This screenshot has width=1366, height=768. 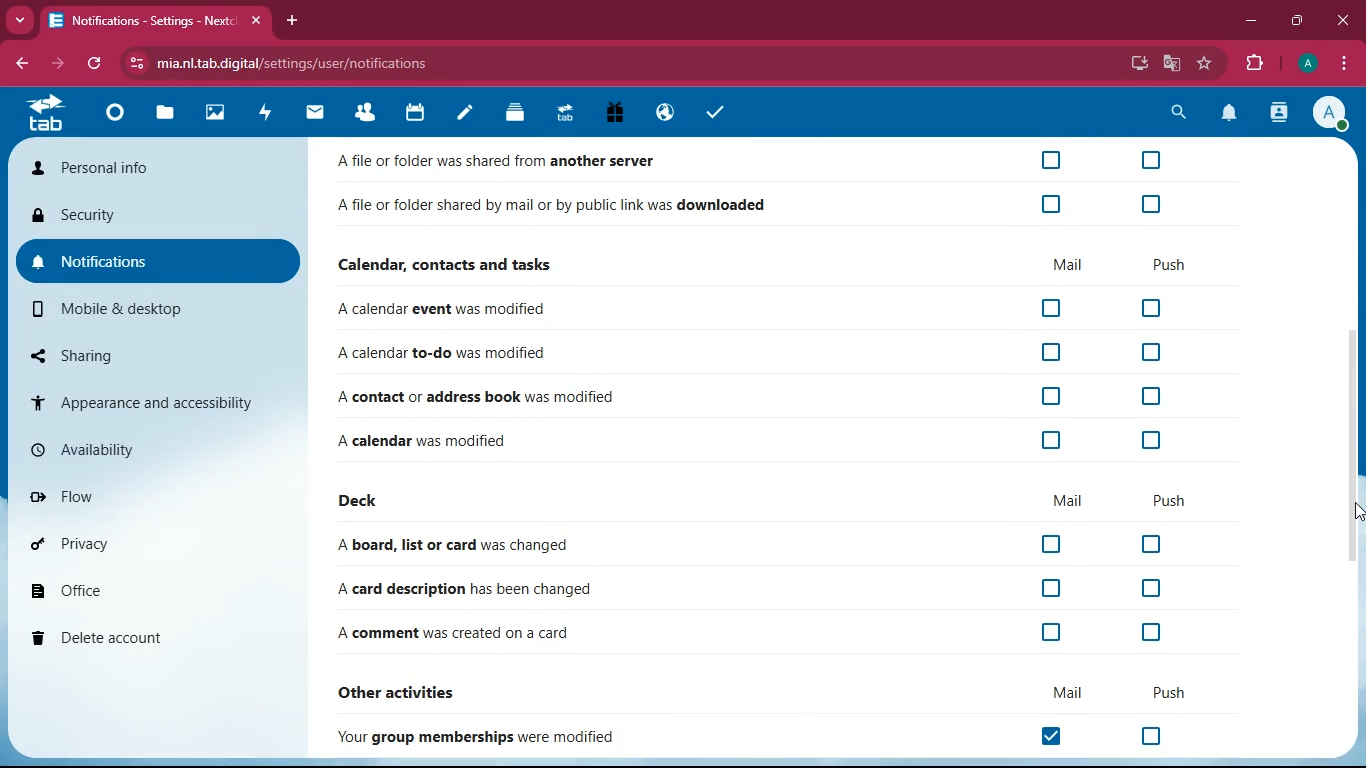 I want to click on extensions, so click(x=1250, y=61).